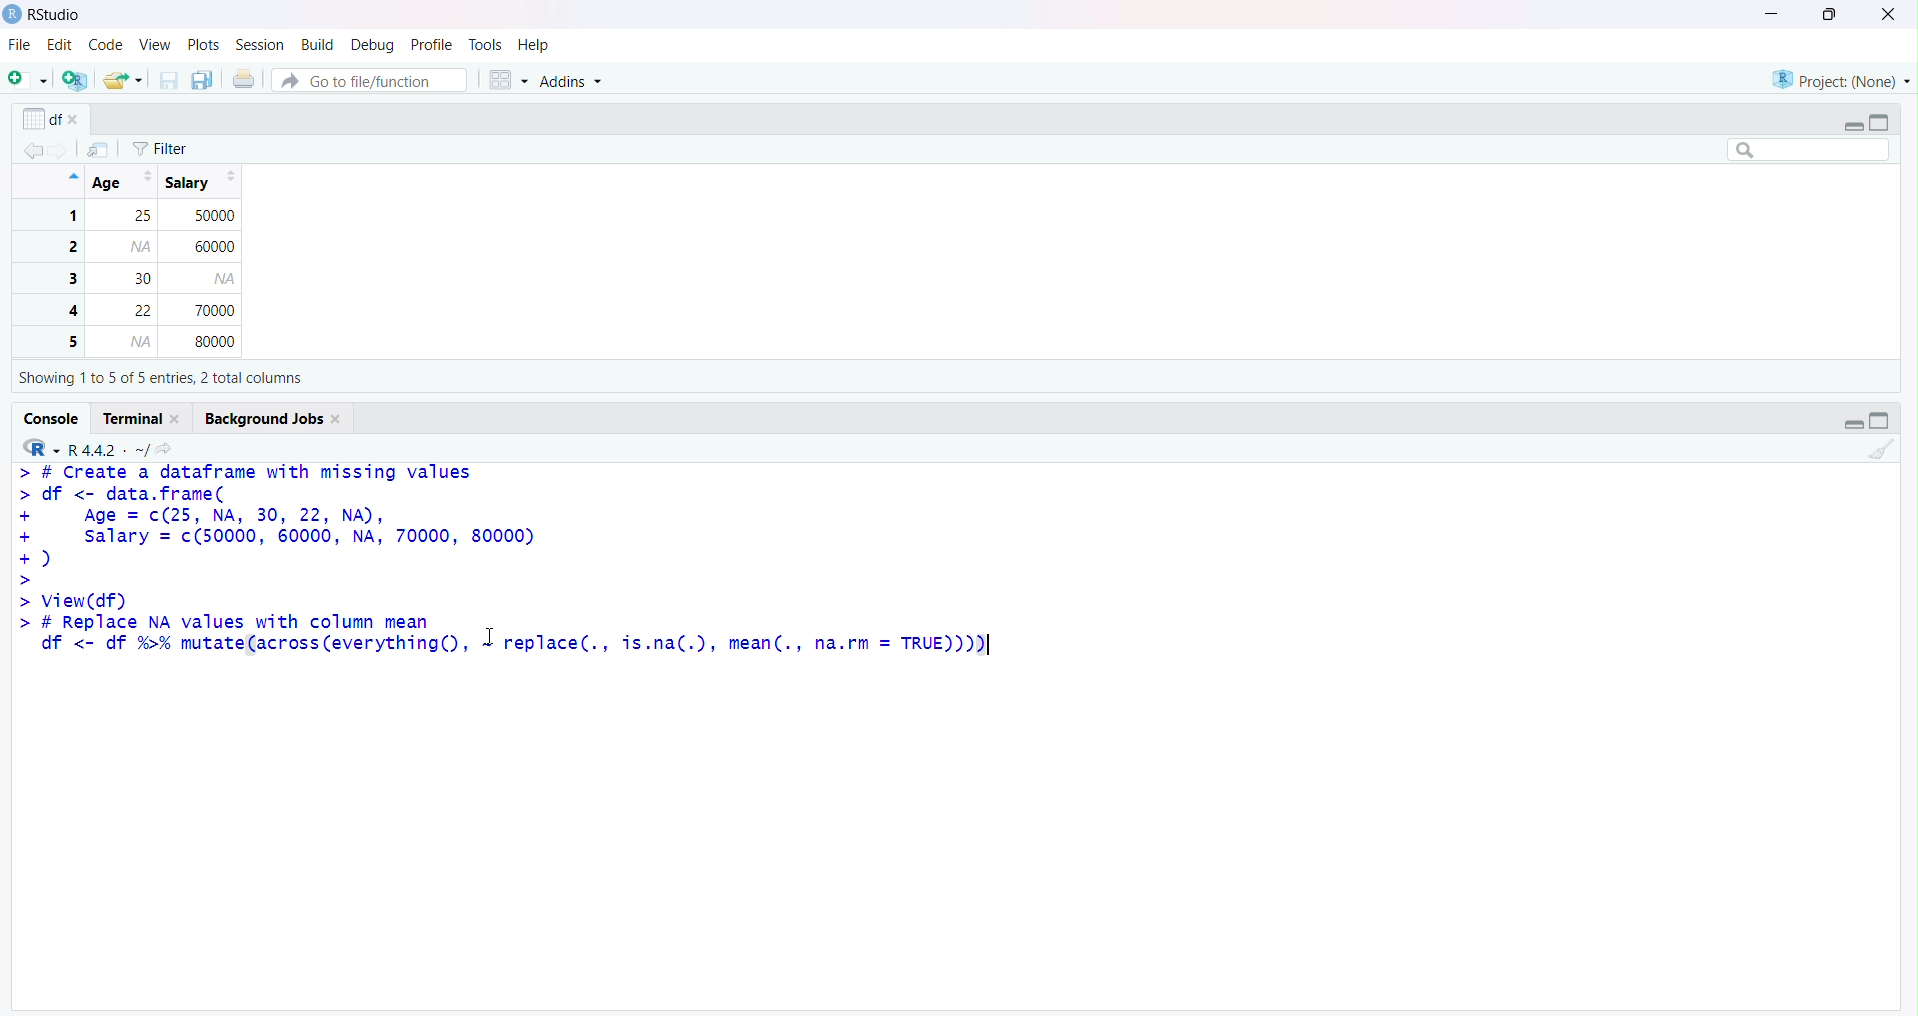 The width and height of the screenshot is (1918, 1016). What do you see at coordinates (1851, 127) in the screenshot?
I see `Minimize` at bounding box center [1851, 127].